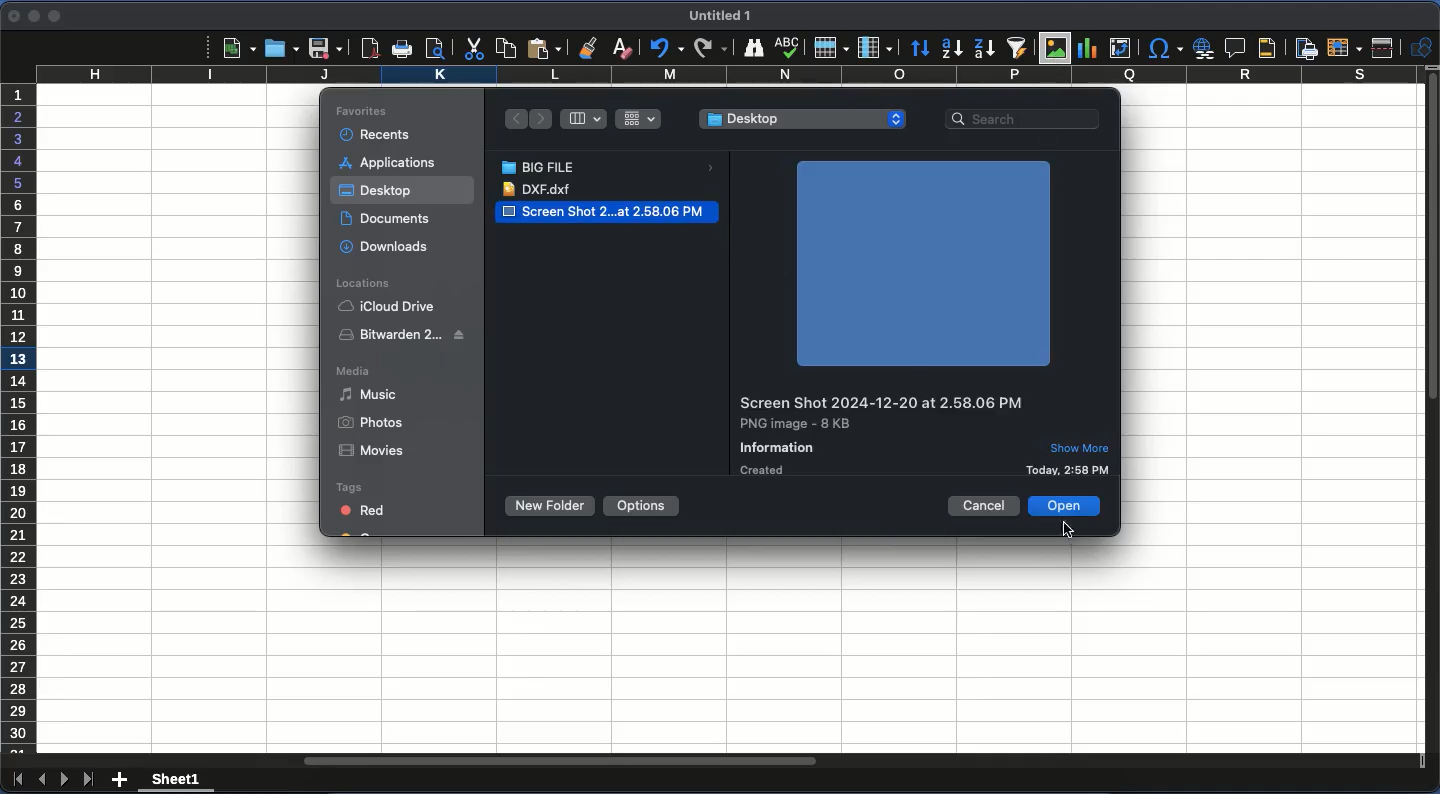  What do you see at coordinates (377, 192) in the screenshot?
I see `desktop` at bounding box center [377, 192].